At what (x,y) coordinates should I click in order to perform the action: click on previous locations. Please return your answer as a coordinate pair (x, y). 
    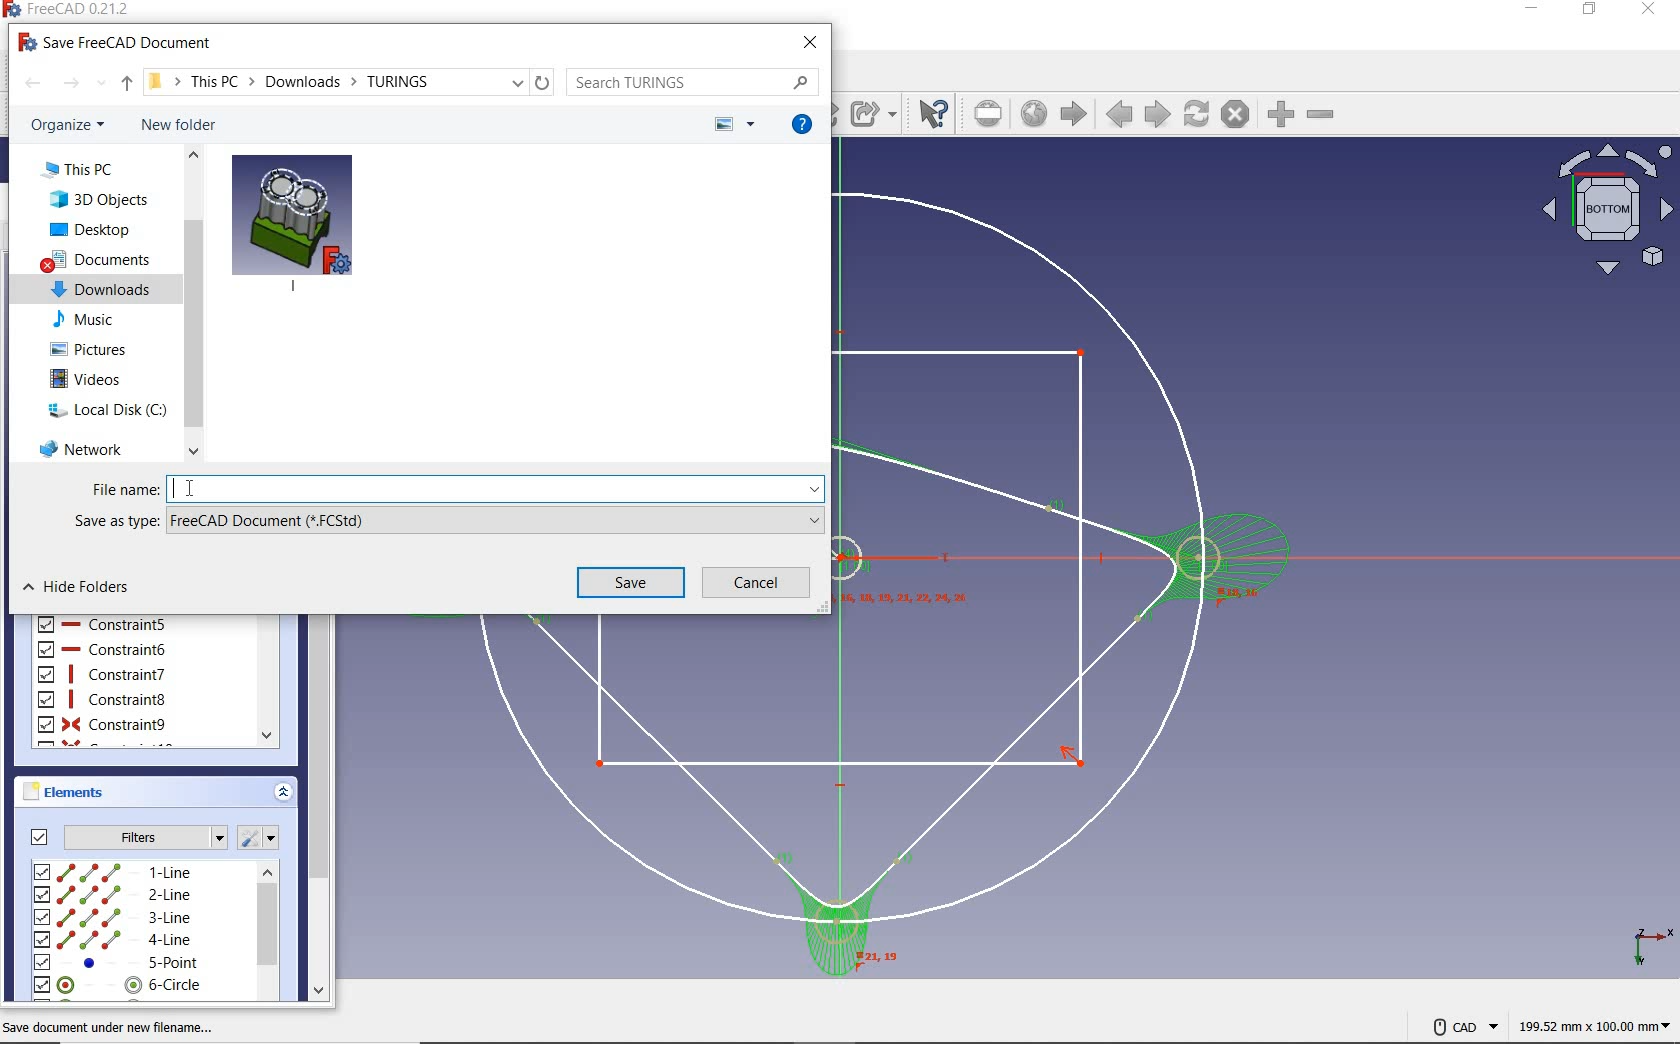
    Looking at the image, I should click on (520, 82).